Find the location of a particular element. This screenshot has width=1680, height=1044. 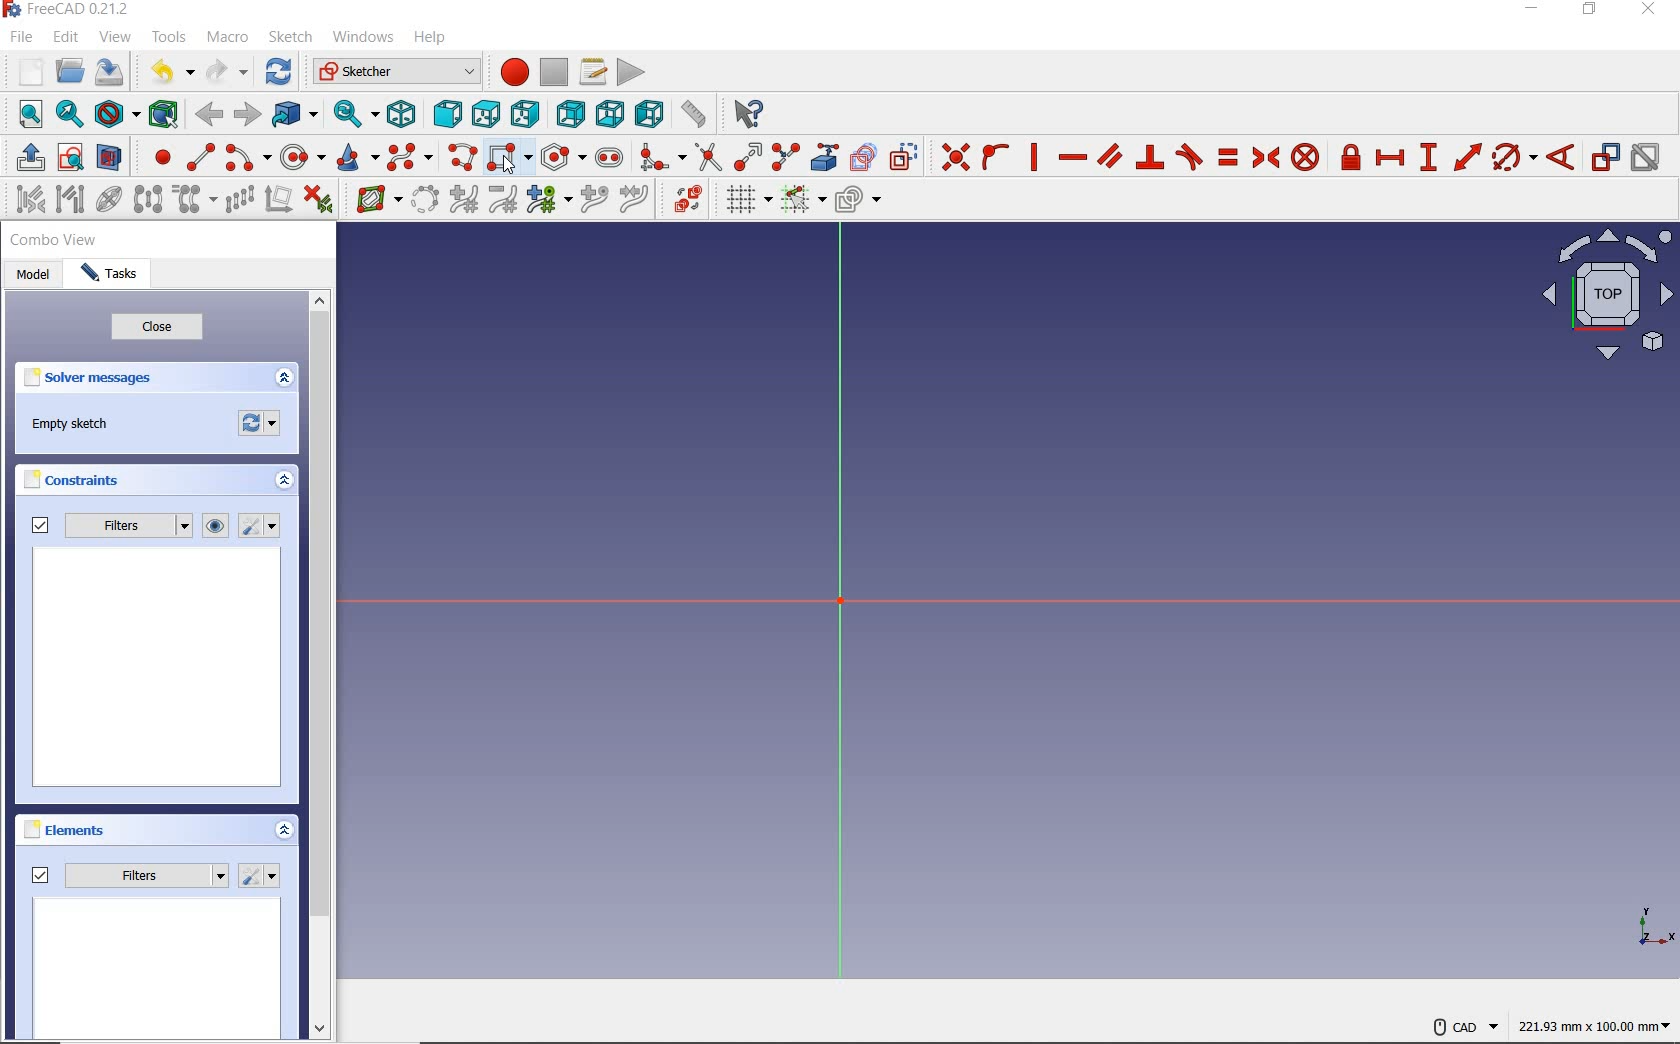

fit selection is located at coordinates (68, 115).